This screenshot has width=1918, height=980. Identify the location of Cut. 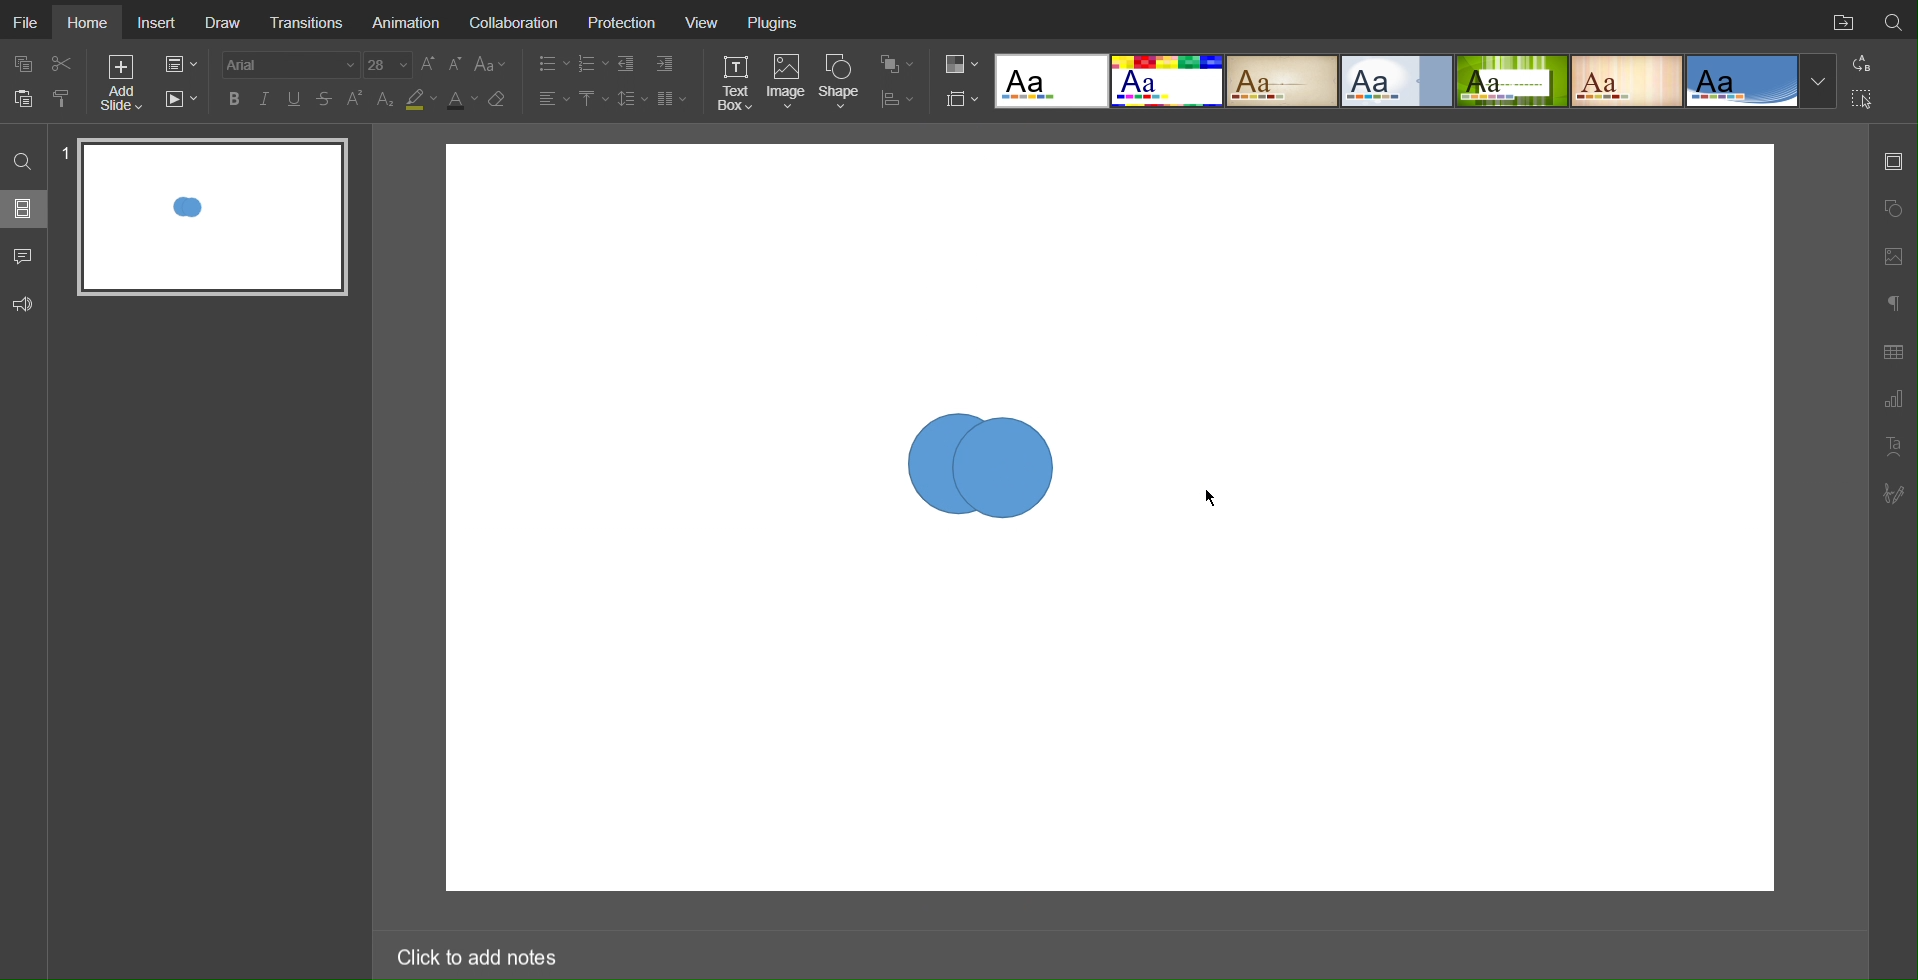
(64, 63).